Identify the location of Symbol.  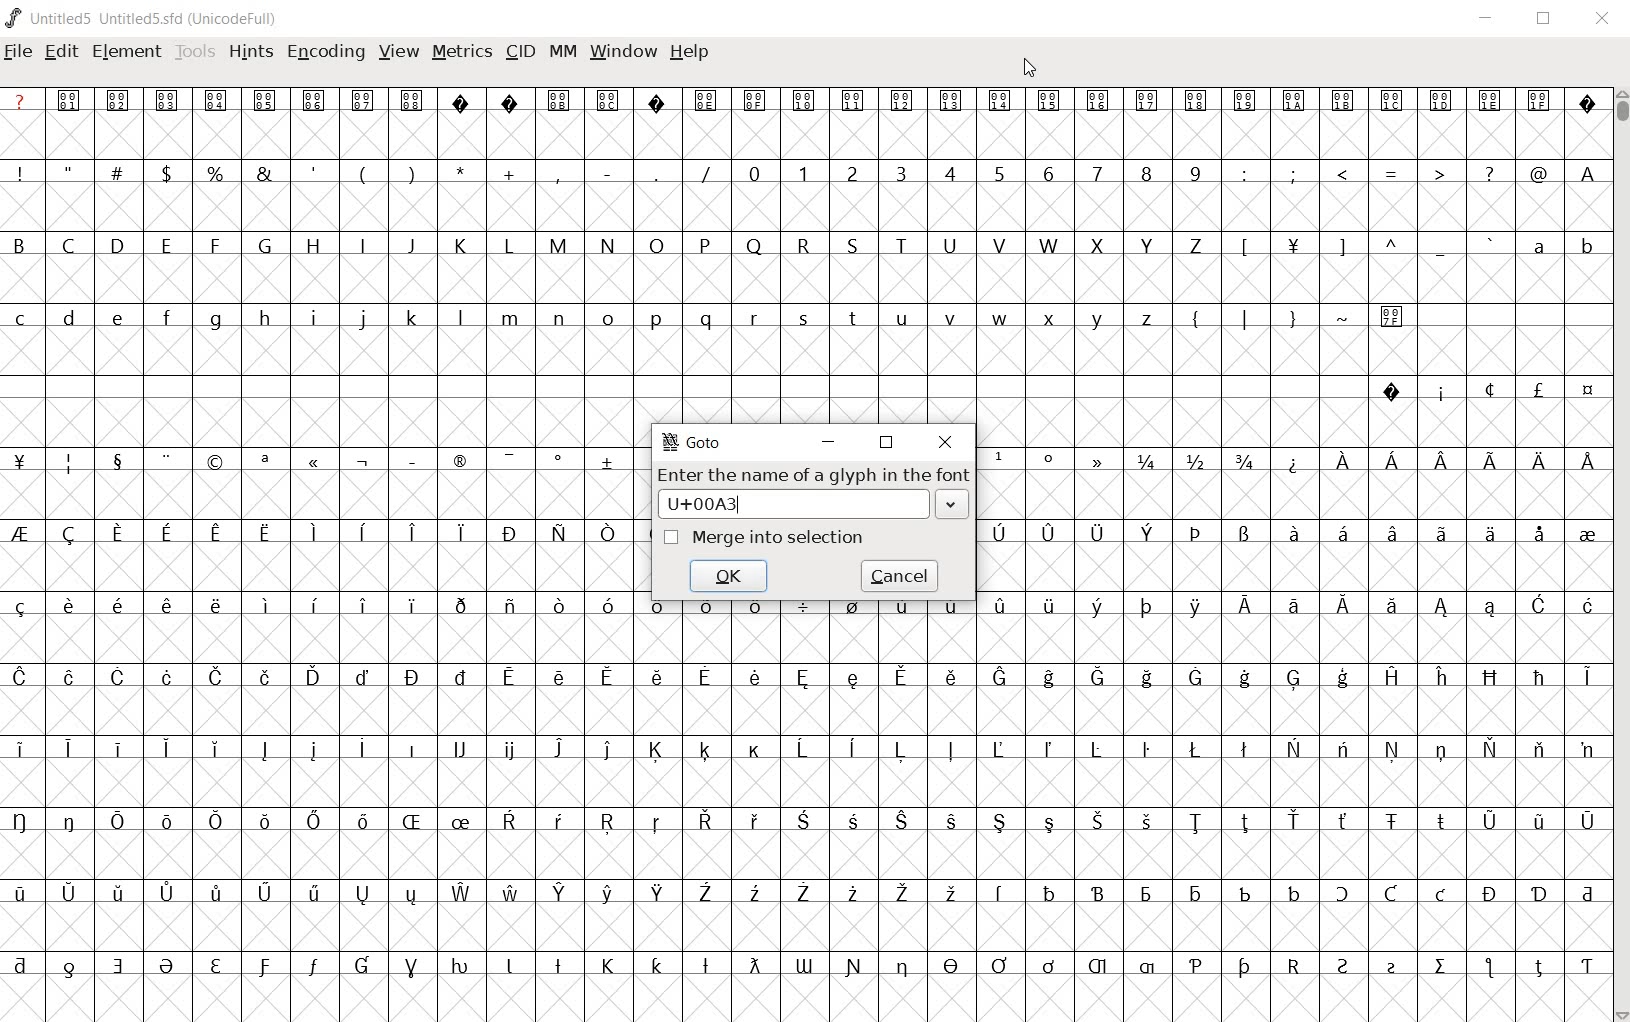
(854, 677).